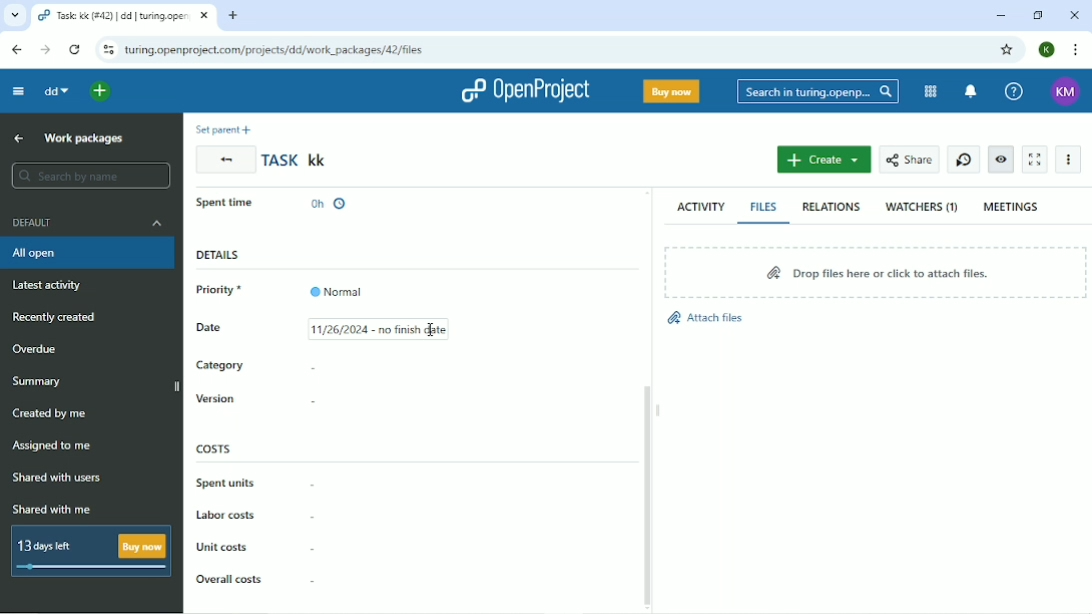  I want to click on Start new timer, so click(962, 159).